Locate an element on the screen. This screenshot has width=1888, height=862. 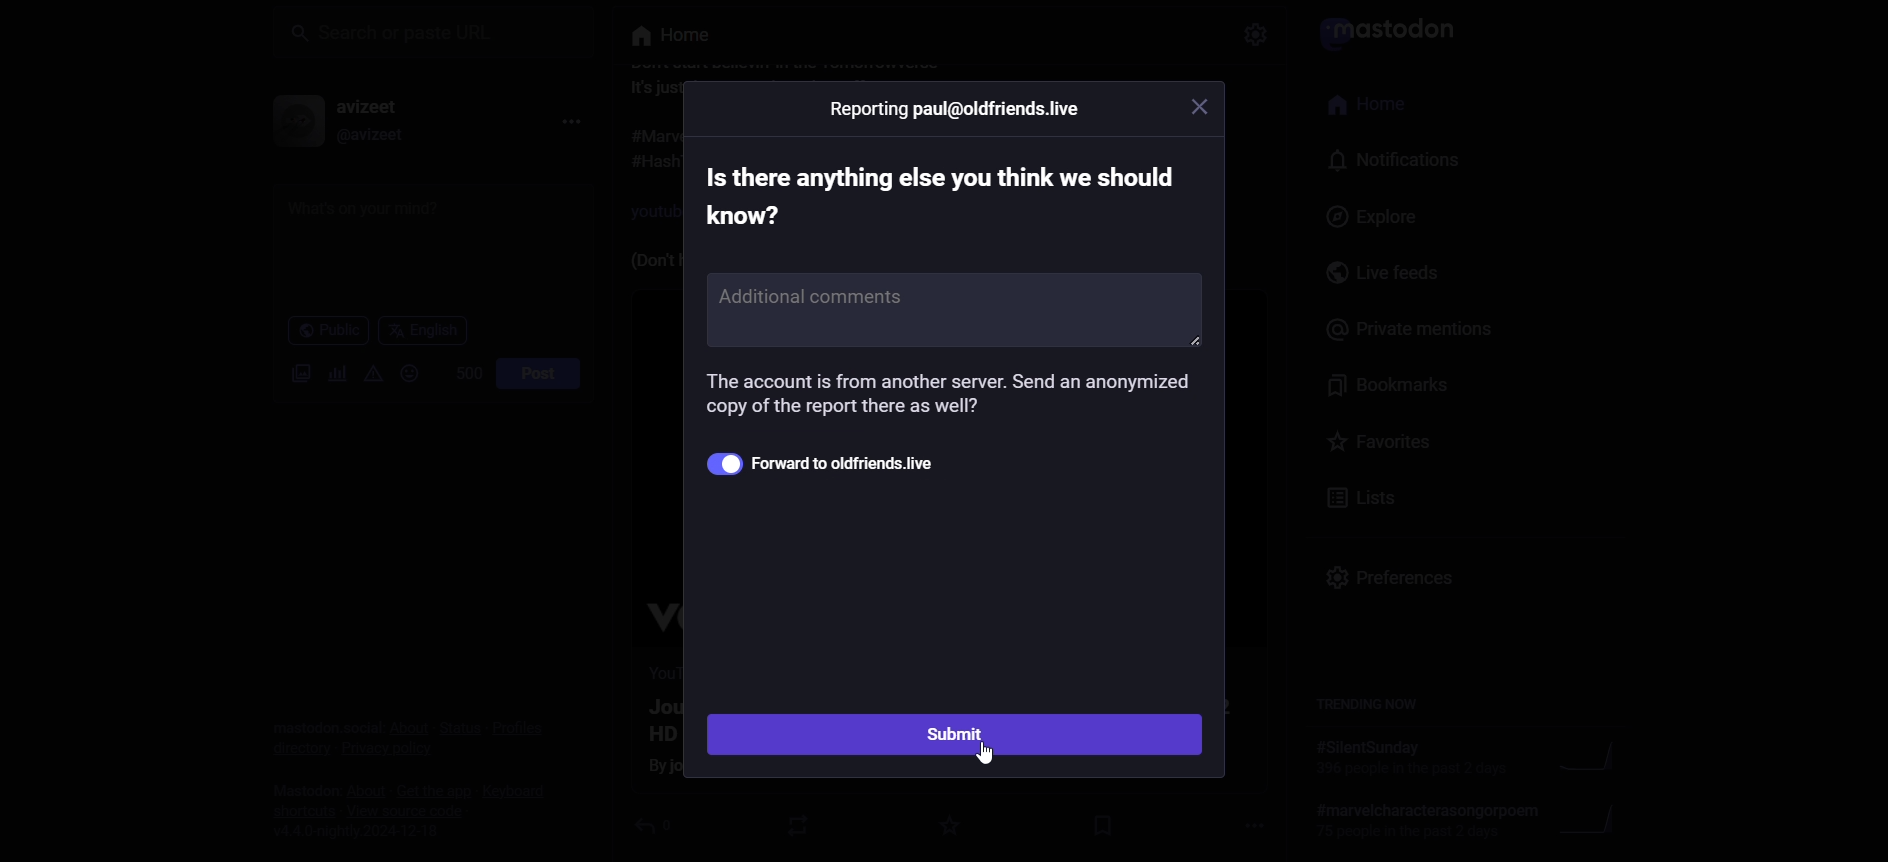
more is located at coordinates (563, 123).